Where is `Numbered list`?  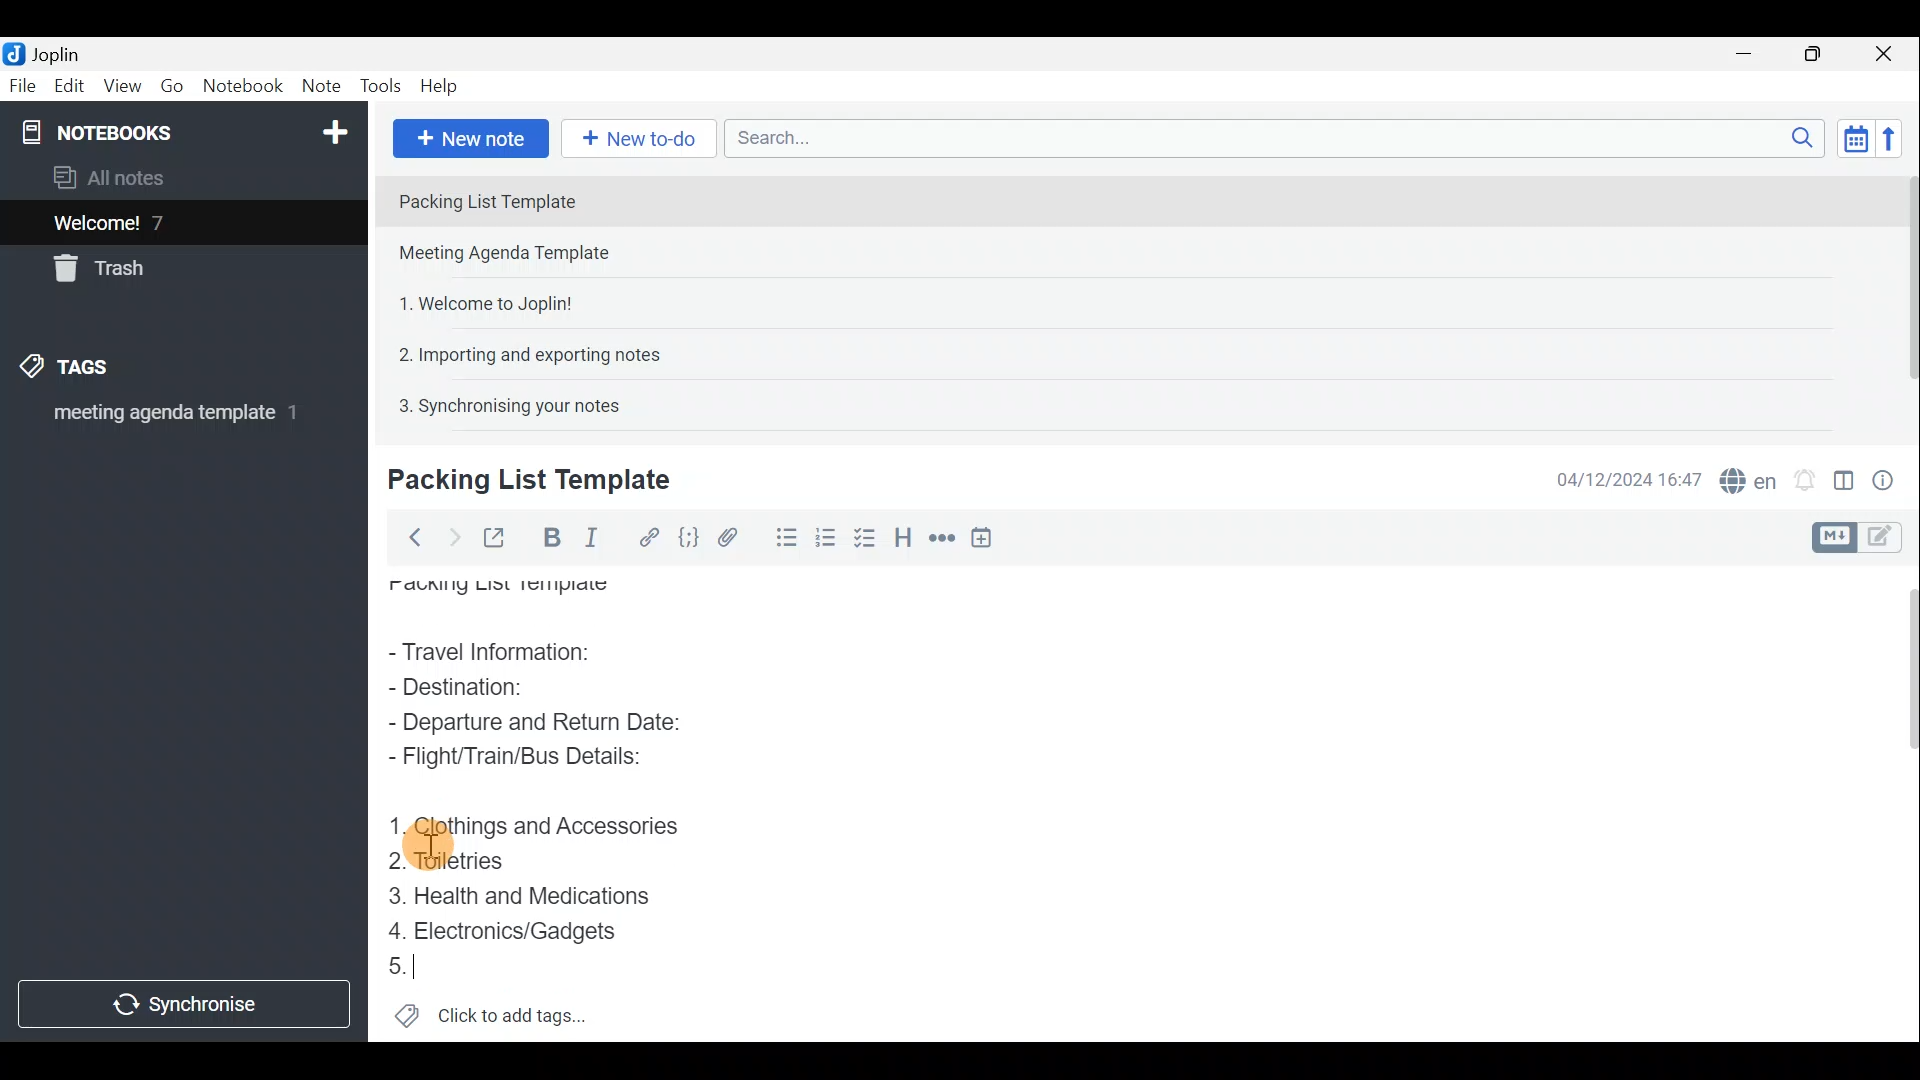
Numbered list is located at coordinates (867, 537).